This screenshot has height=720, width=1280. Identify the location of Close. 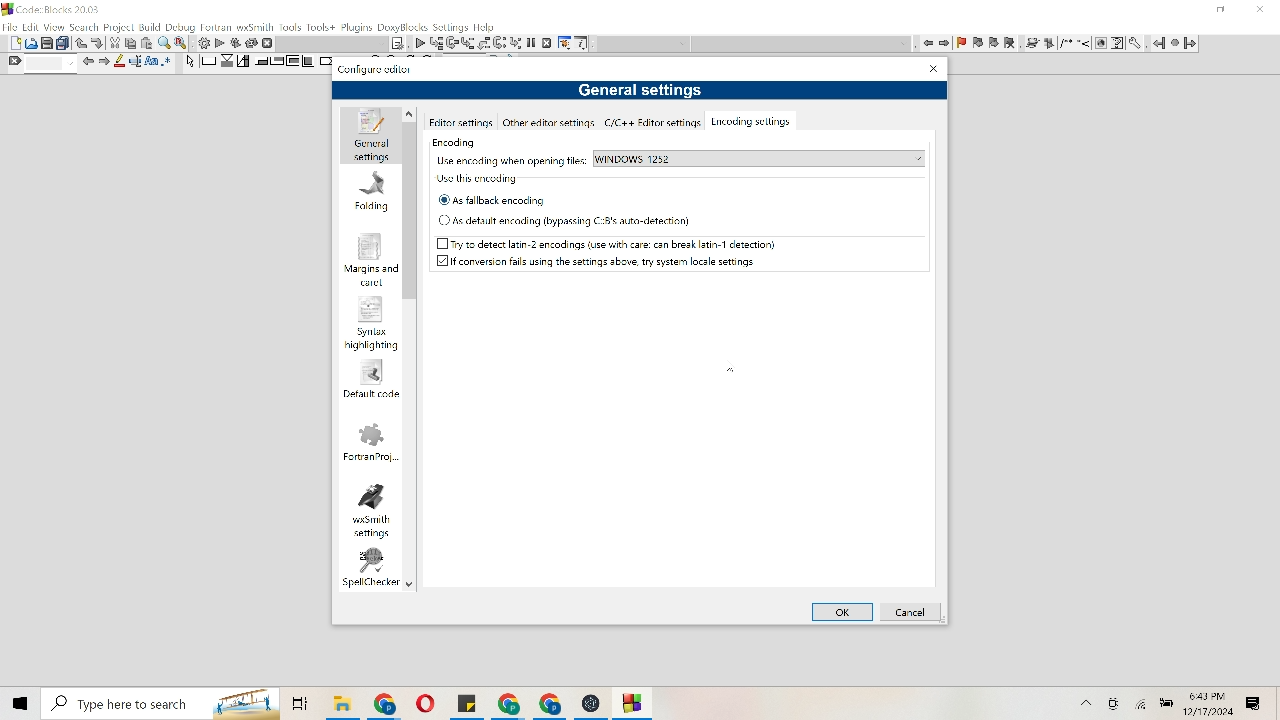
(934, 69).